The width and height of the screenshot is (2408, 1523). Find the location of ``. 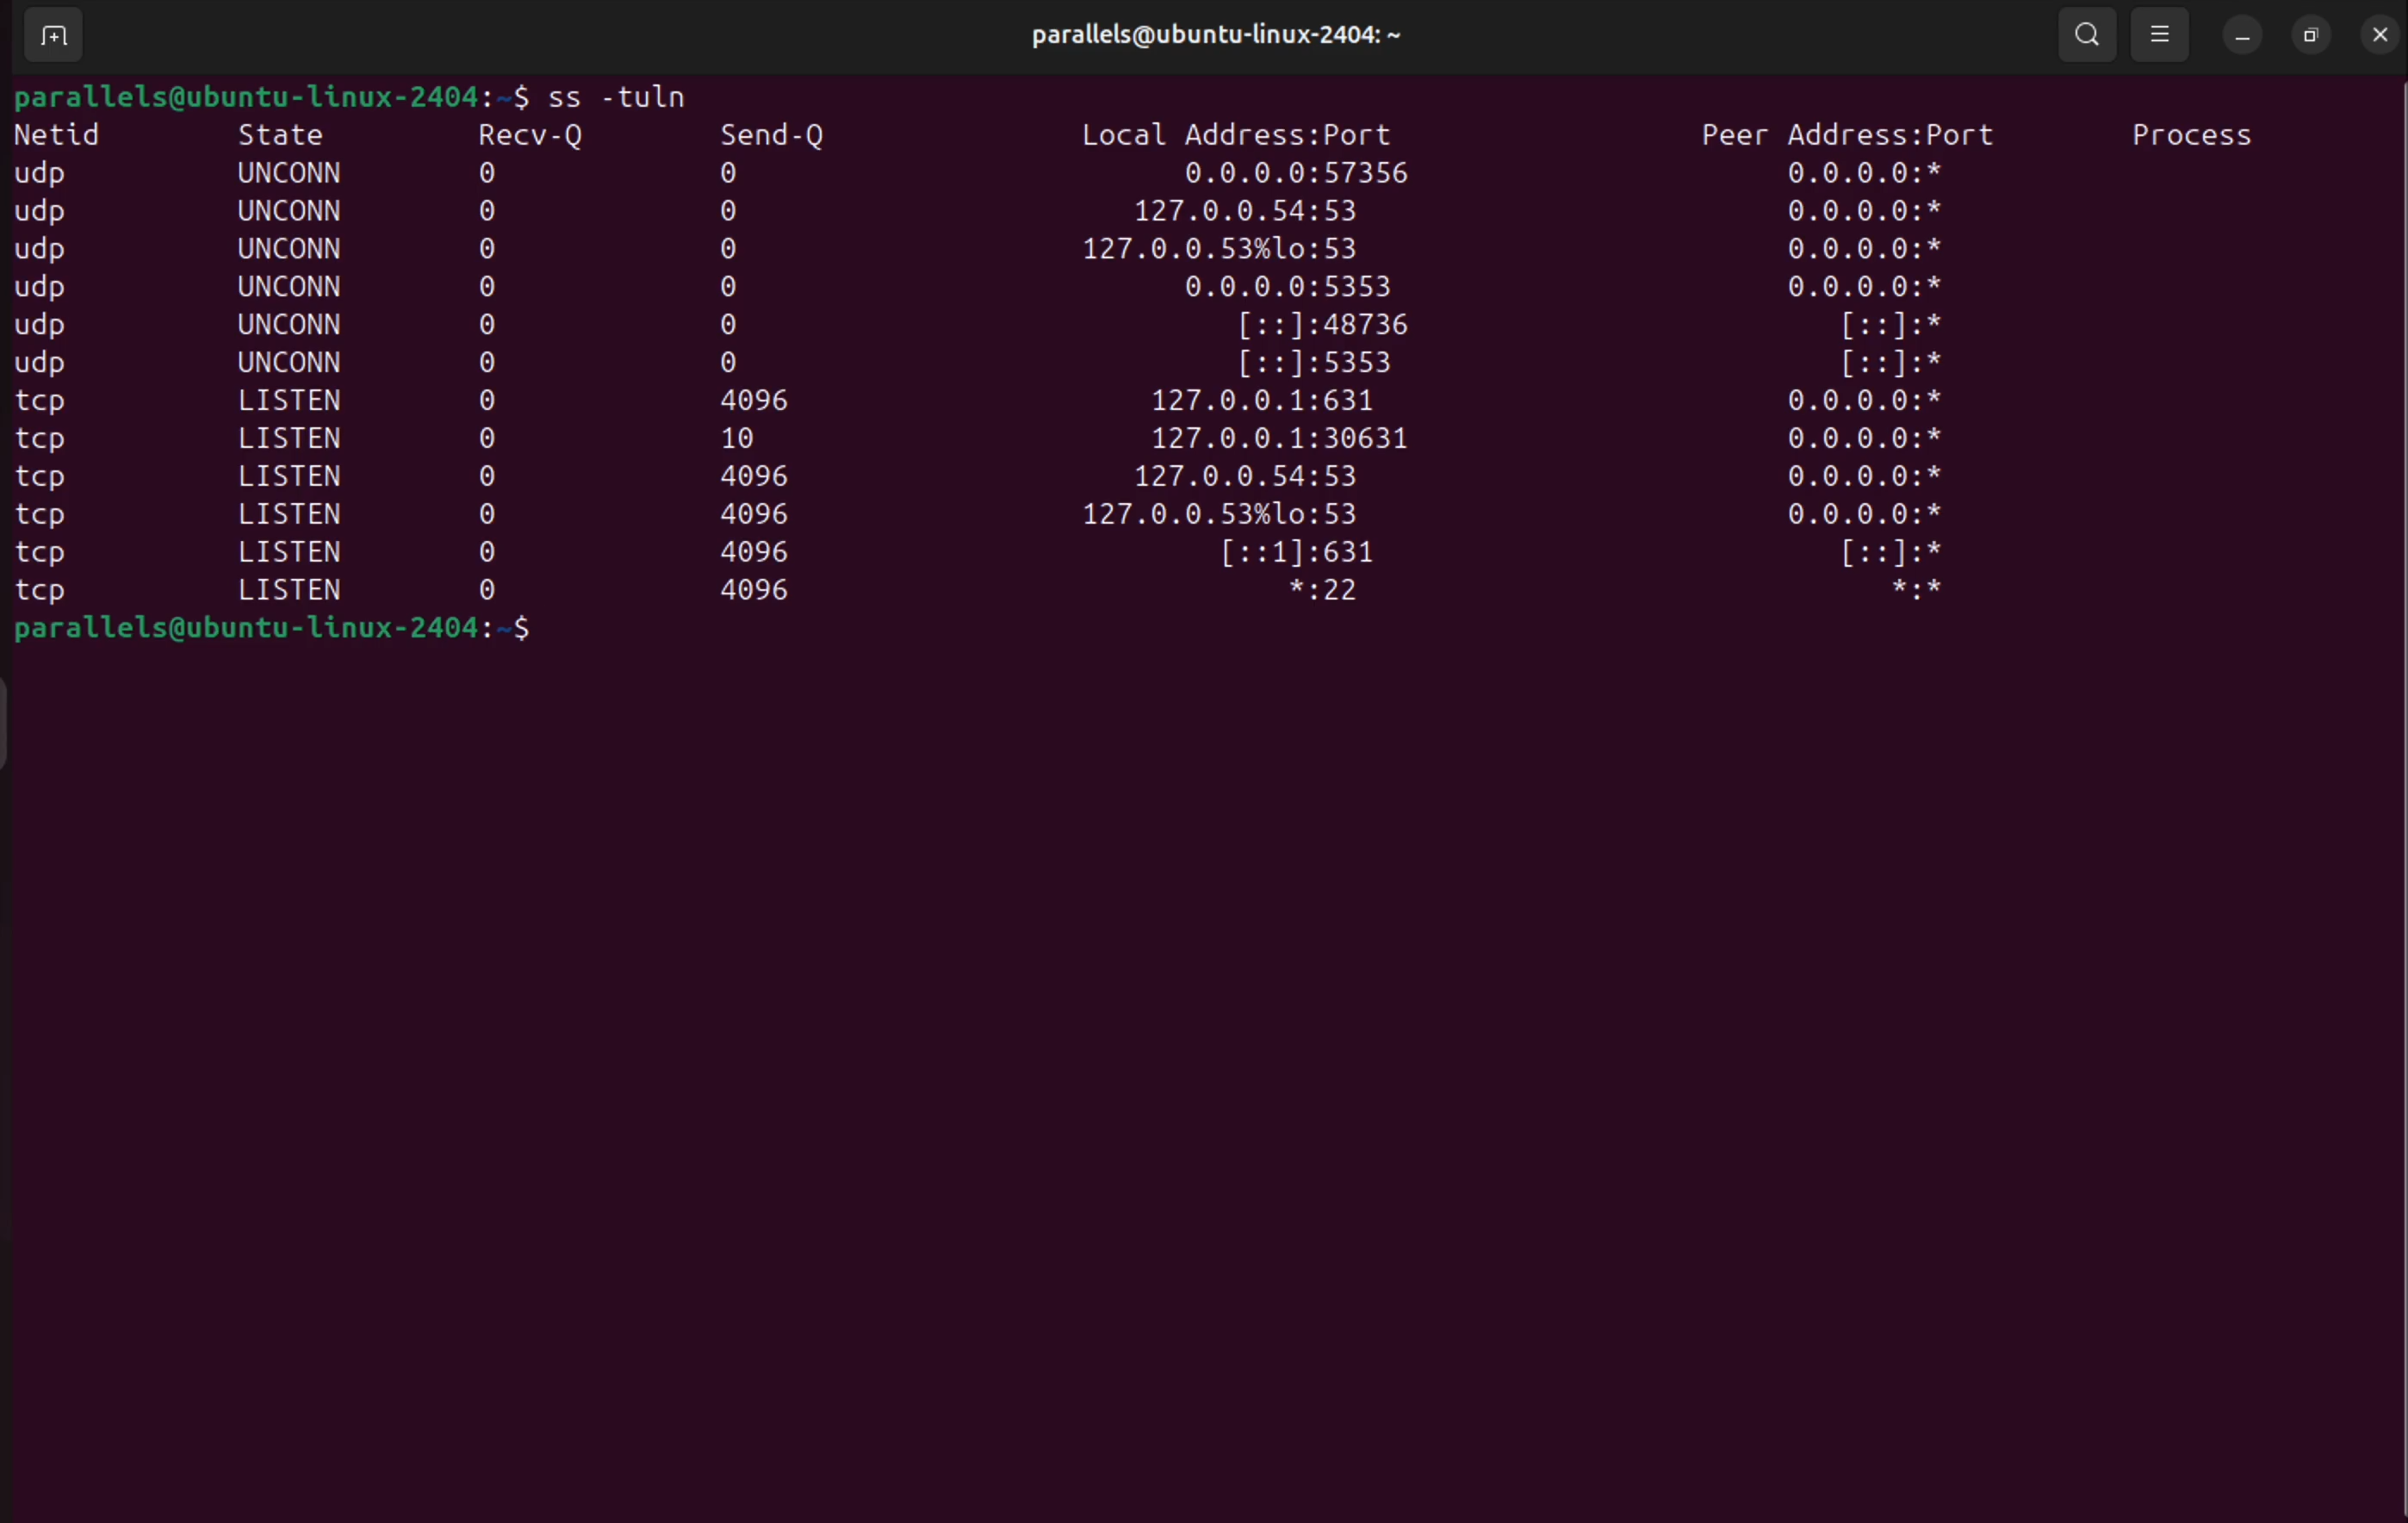

 is located at coordinates (491, 249).